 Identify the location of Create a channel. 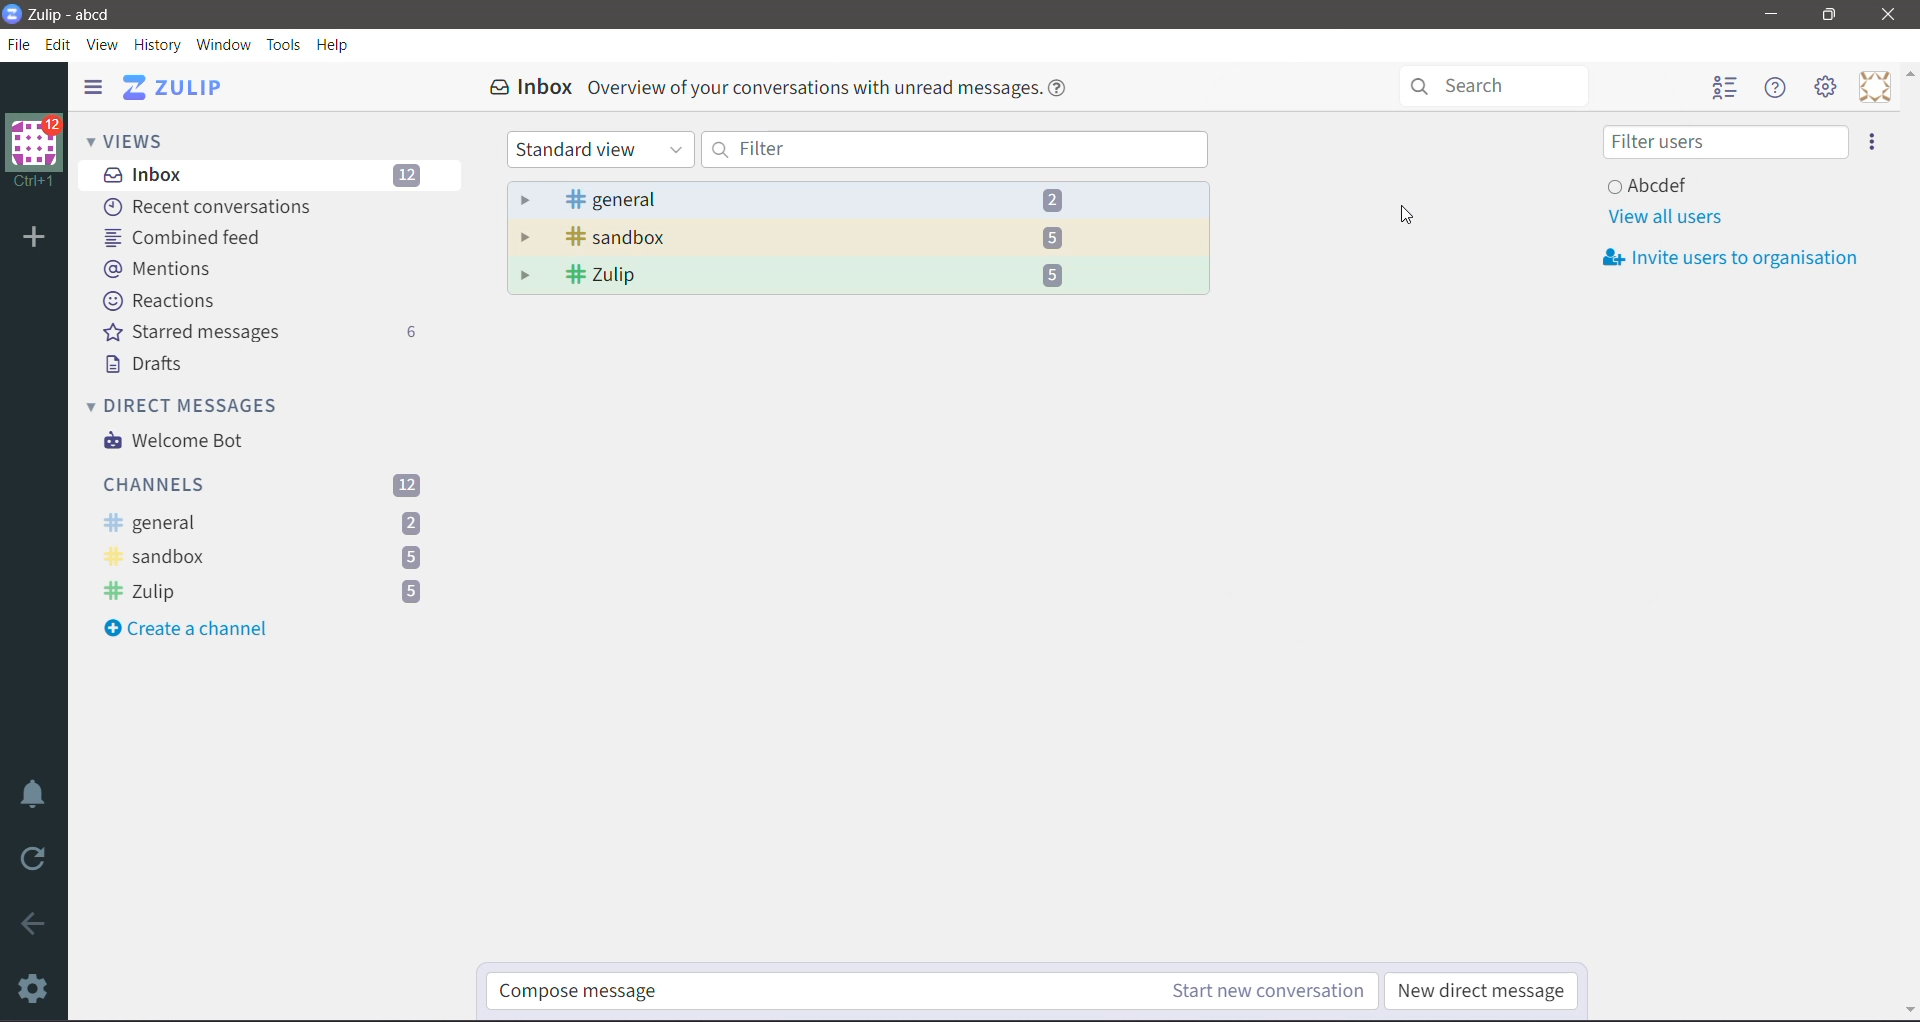
(194, 631).